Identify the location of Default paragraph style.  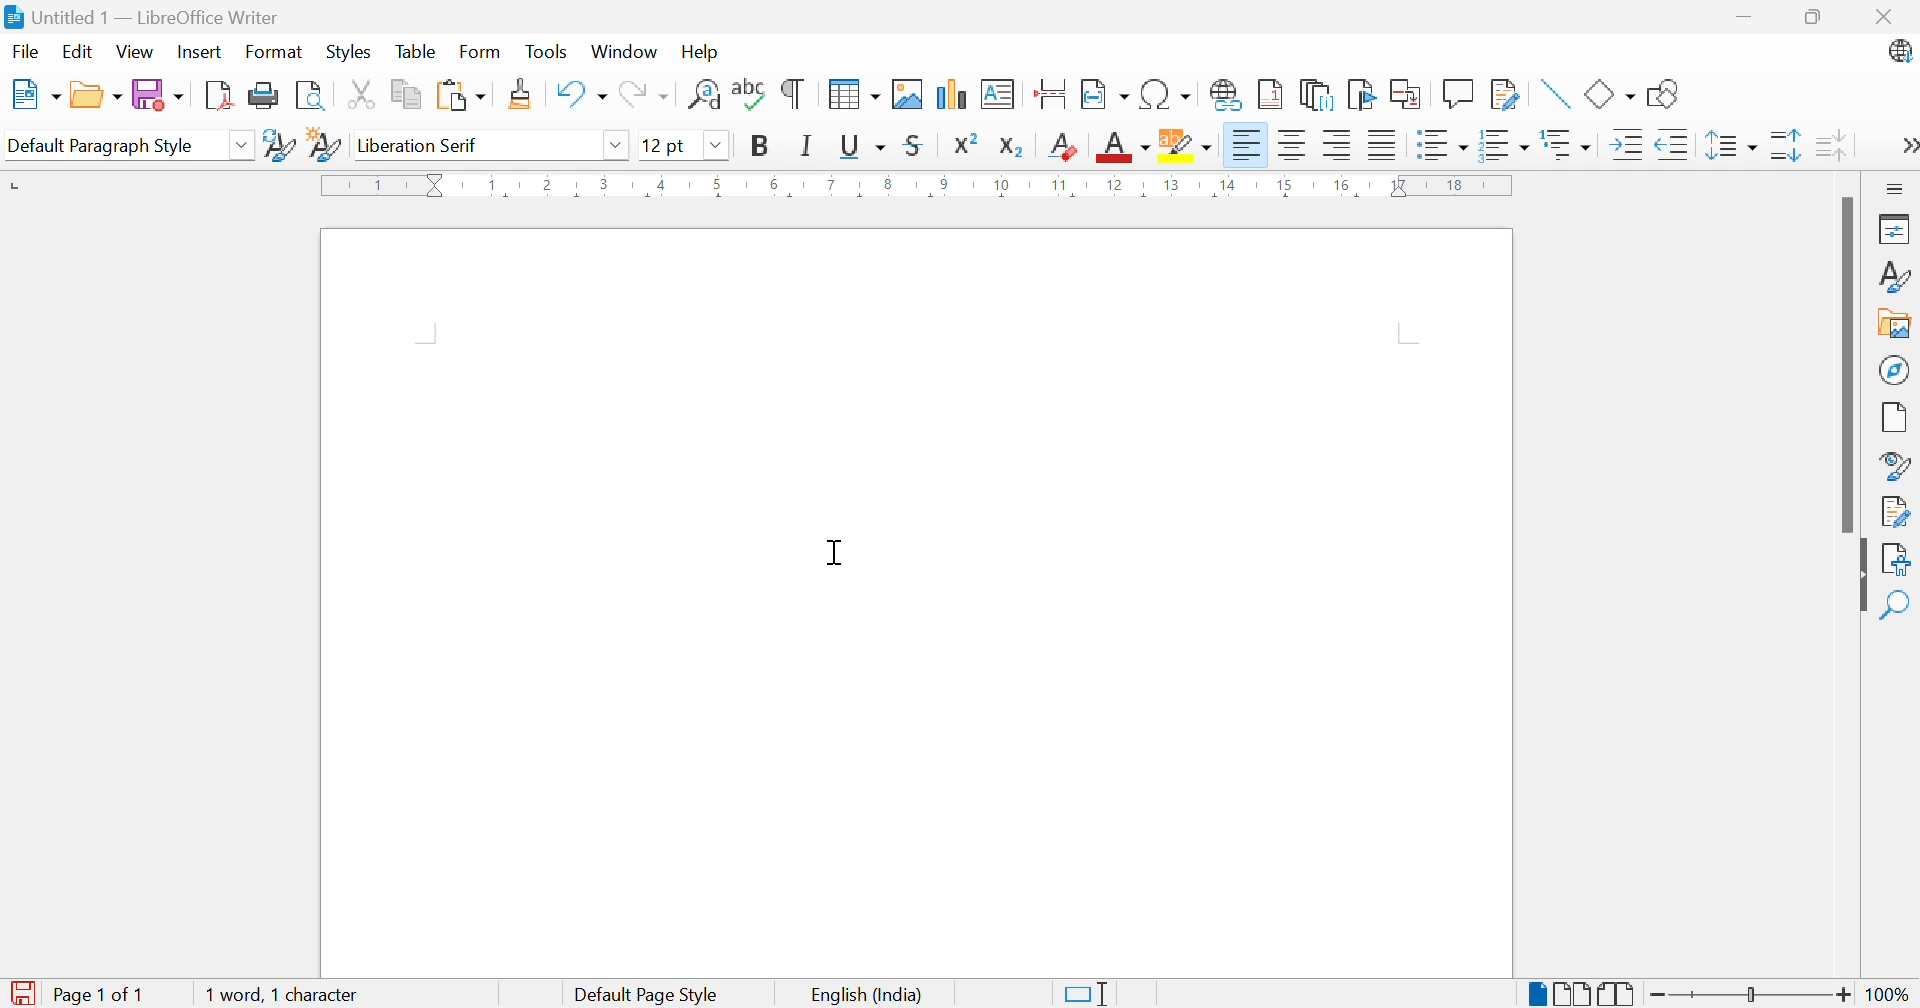
(101, 144).